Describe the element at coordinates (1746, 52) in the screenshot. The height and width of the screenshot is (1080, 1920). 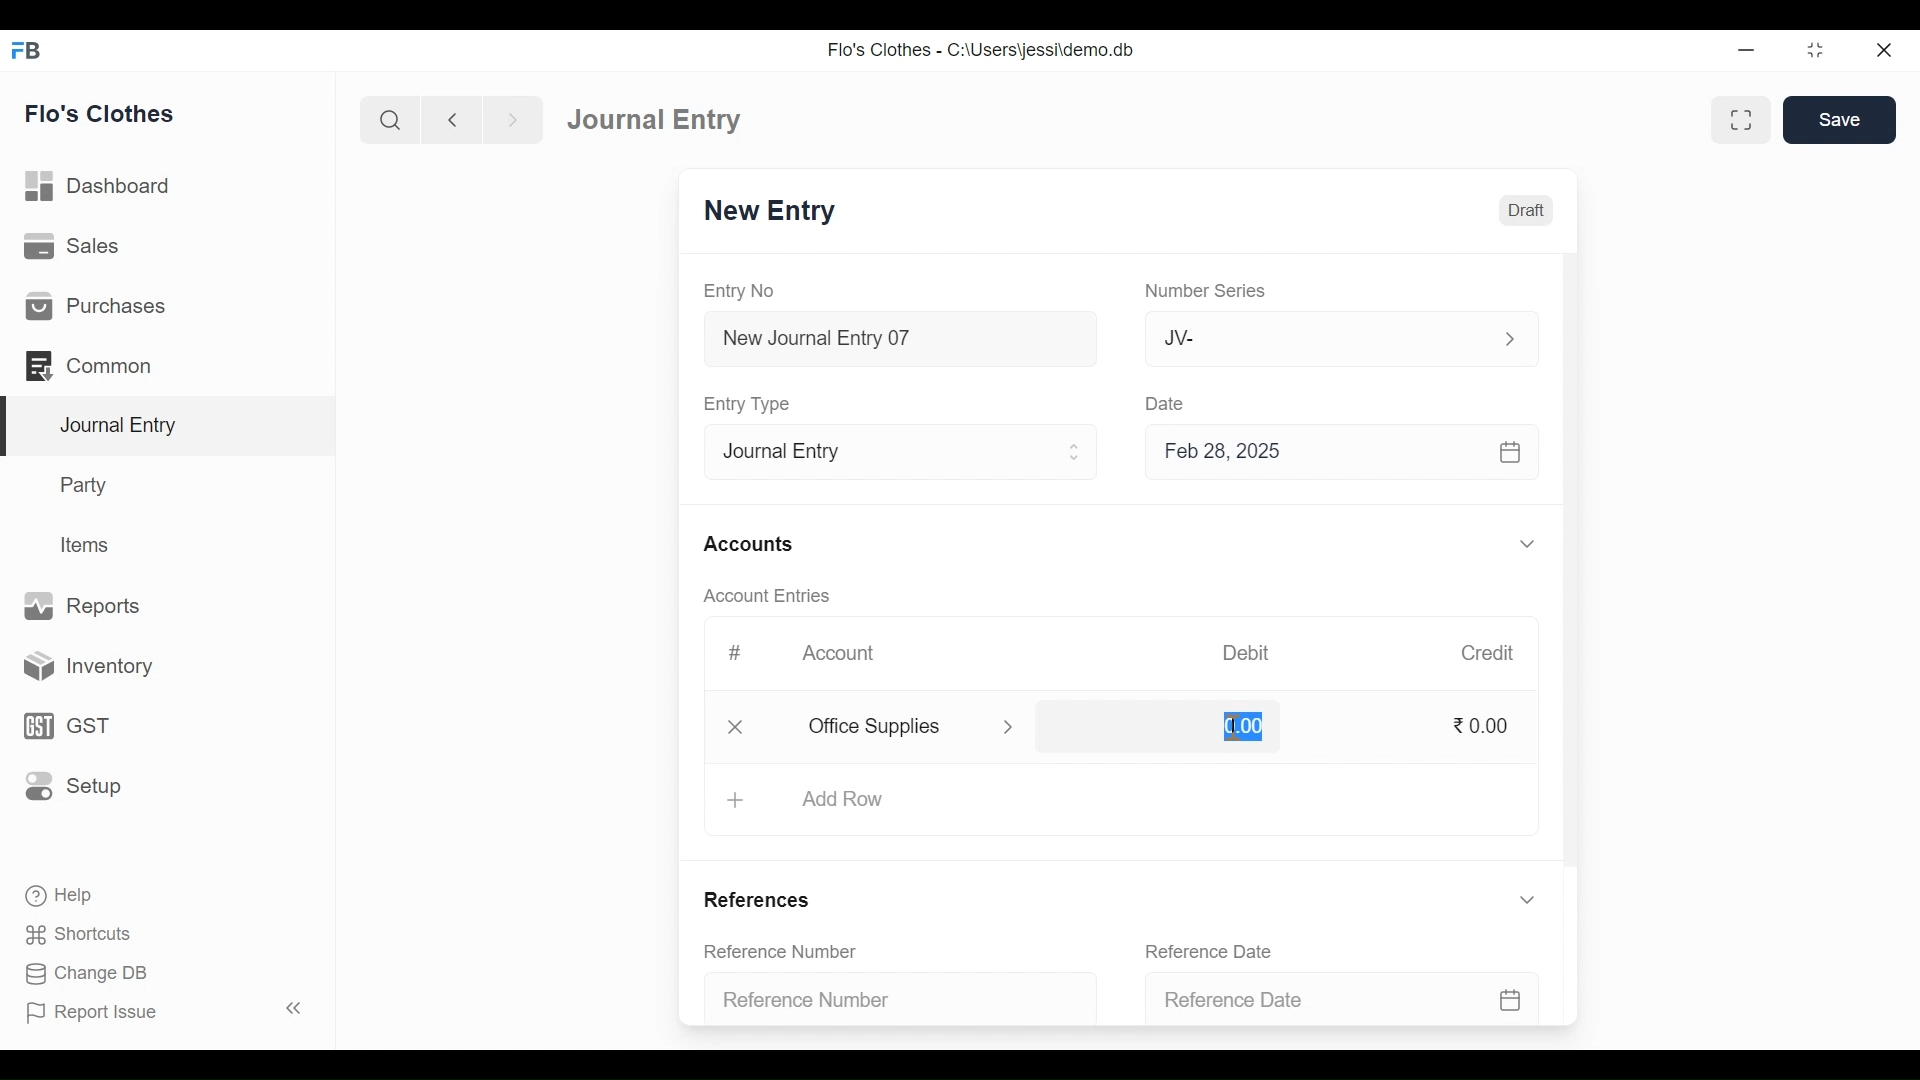
I see `minimize` at that location.